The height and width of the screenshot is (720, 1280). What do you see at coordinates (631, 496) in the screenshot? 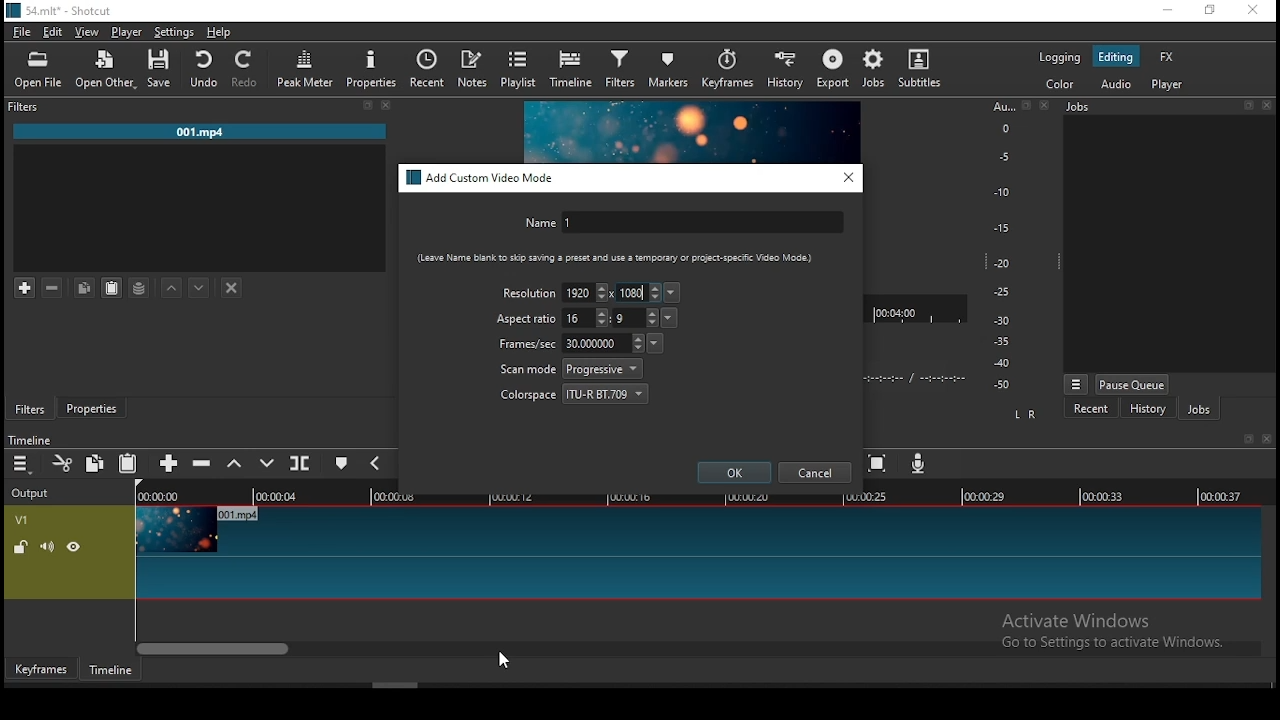
I see `00:00:16` at bounding box center [631, 496].